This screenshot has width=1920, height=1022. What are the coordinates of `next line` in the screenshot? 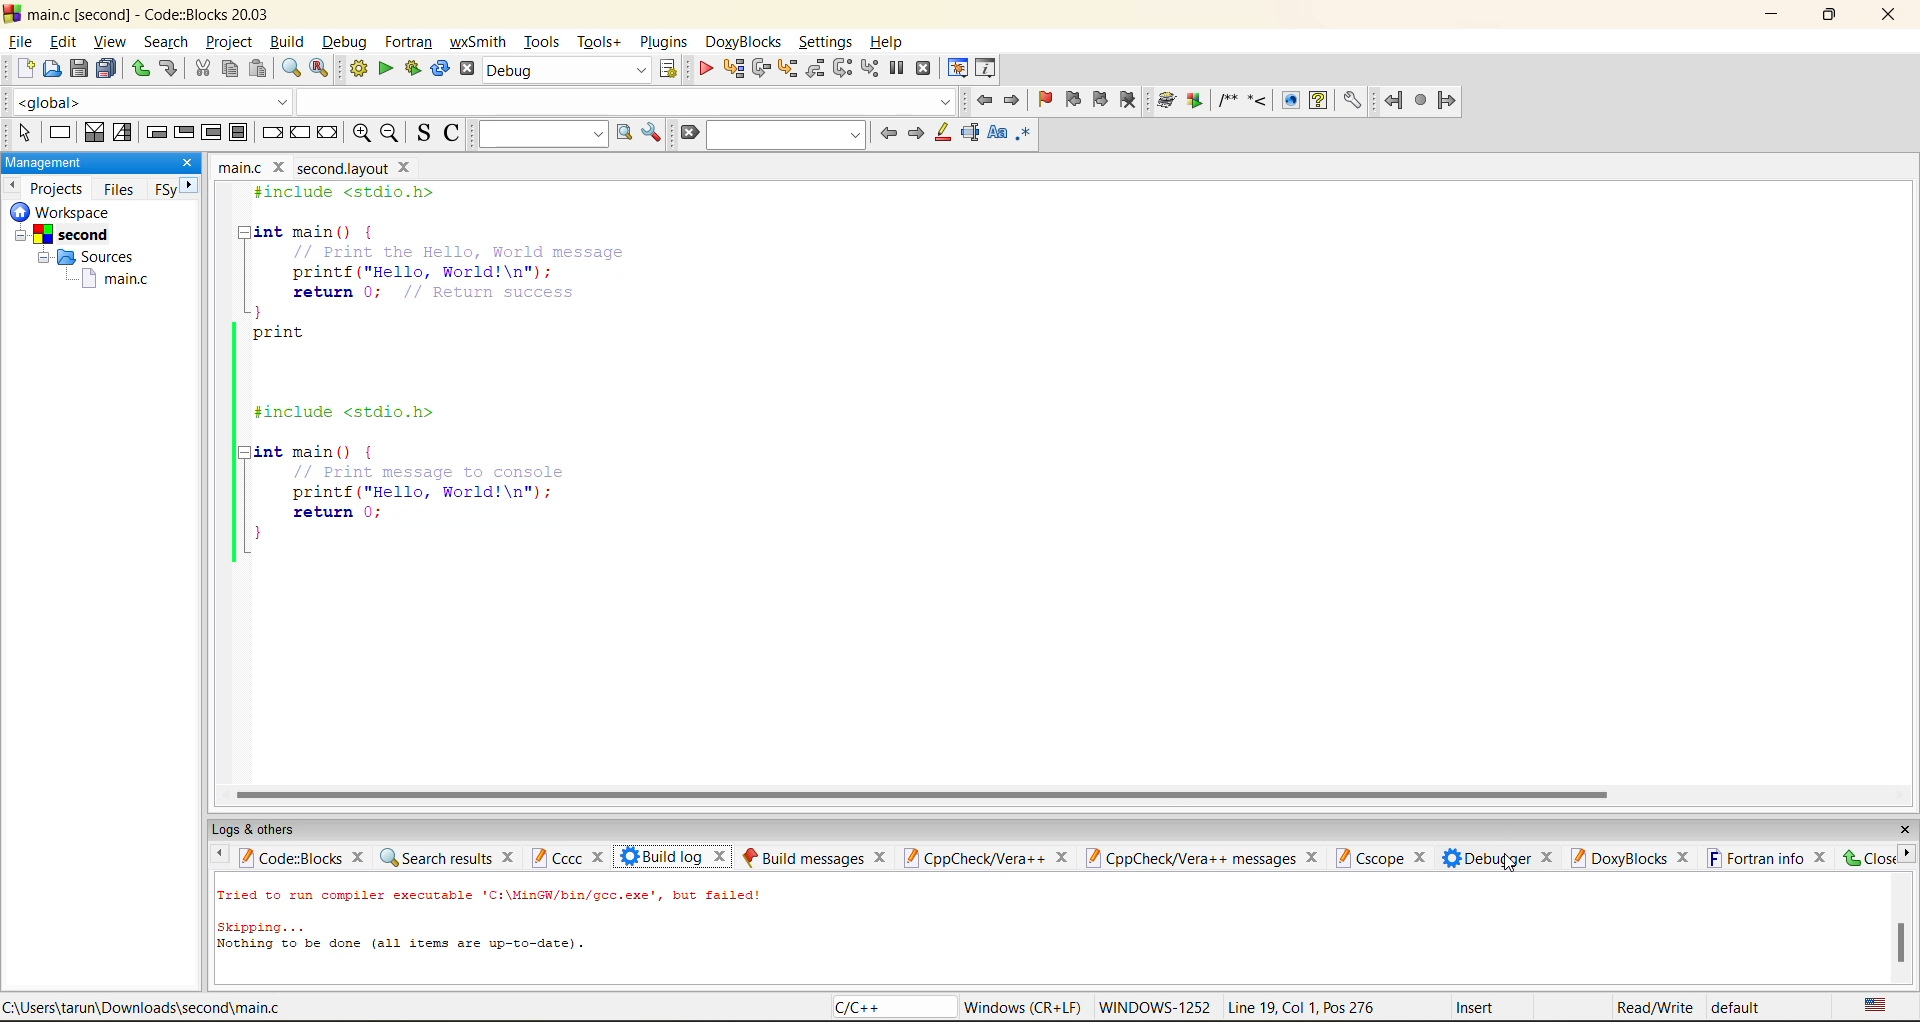 It's located at (761, 69).